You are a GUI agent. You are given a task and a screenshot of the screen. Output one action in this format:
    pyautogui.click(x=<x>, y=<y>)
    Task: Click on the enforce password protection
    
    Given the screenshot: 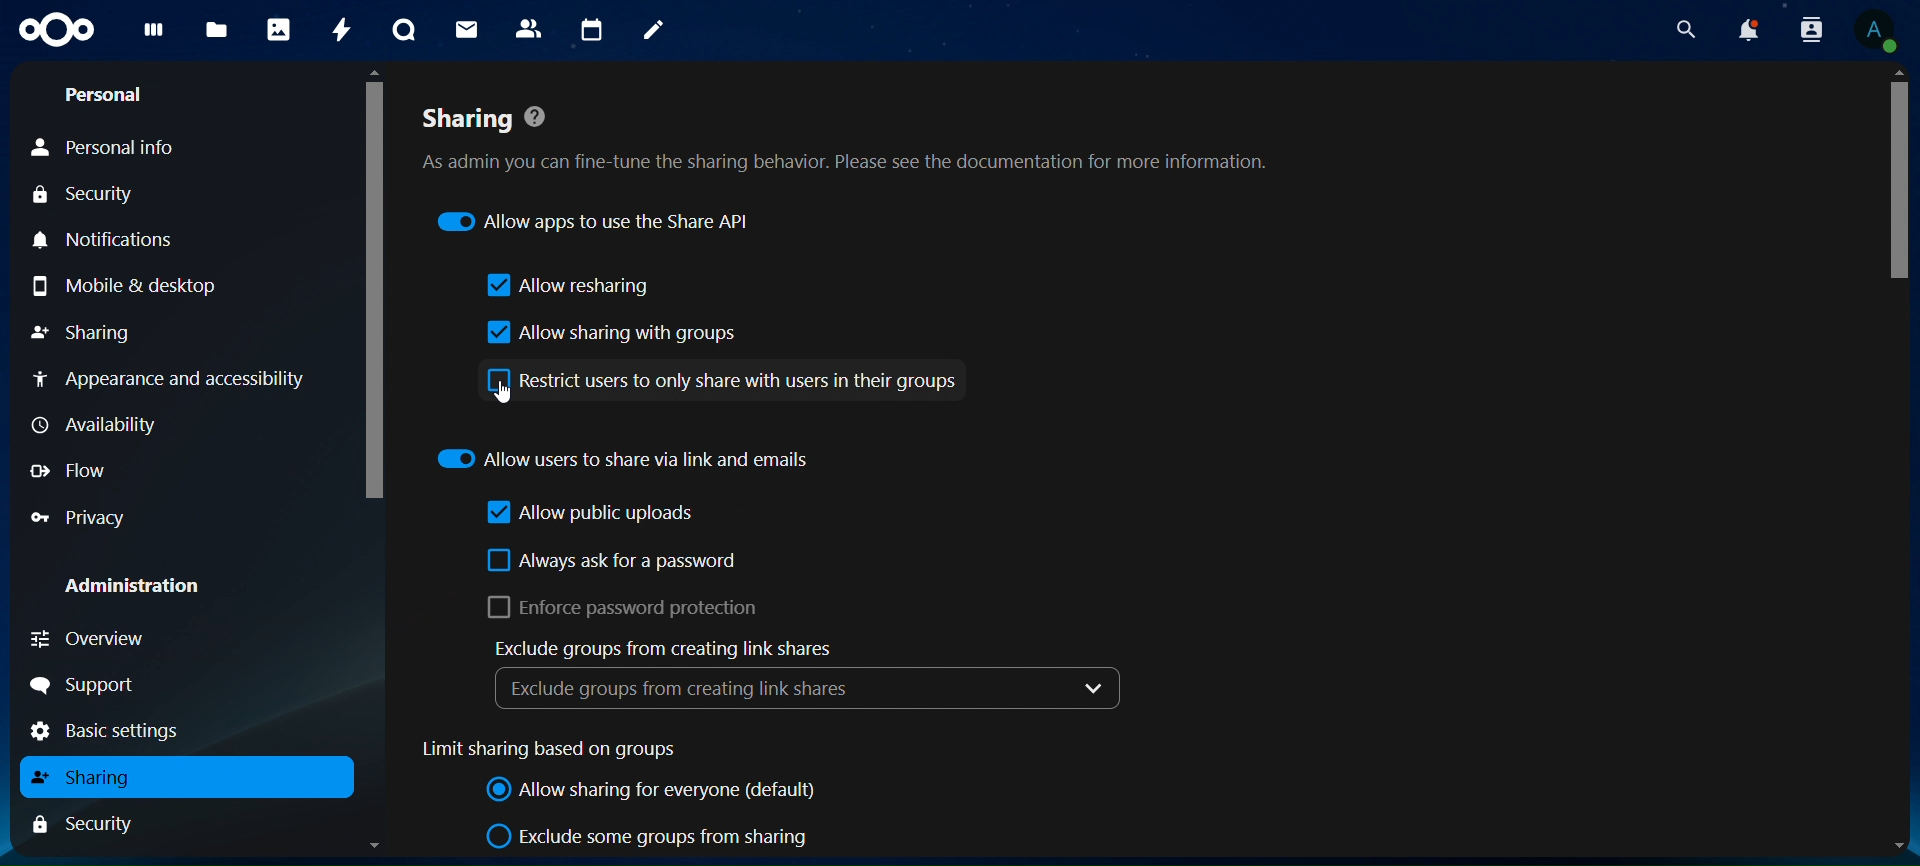 What is the action you would take?
    pyautogui.click(x=629, y=608)
    